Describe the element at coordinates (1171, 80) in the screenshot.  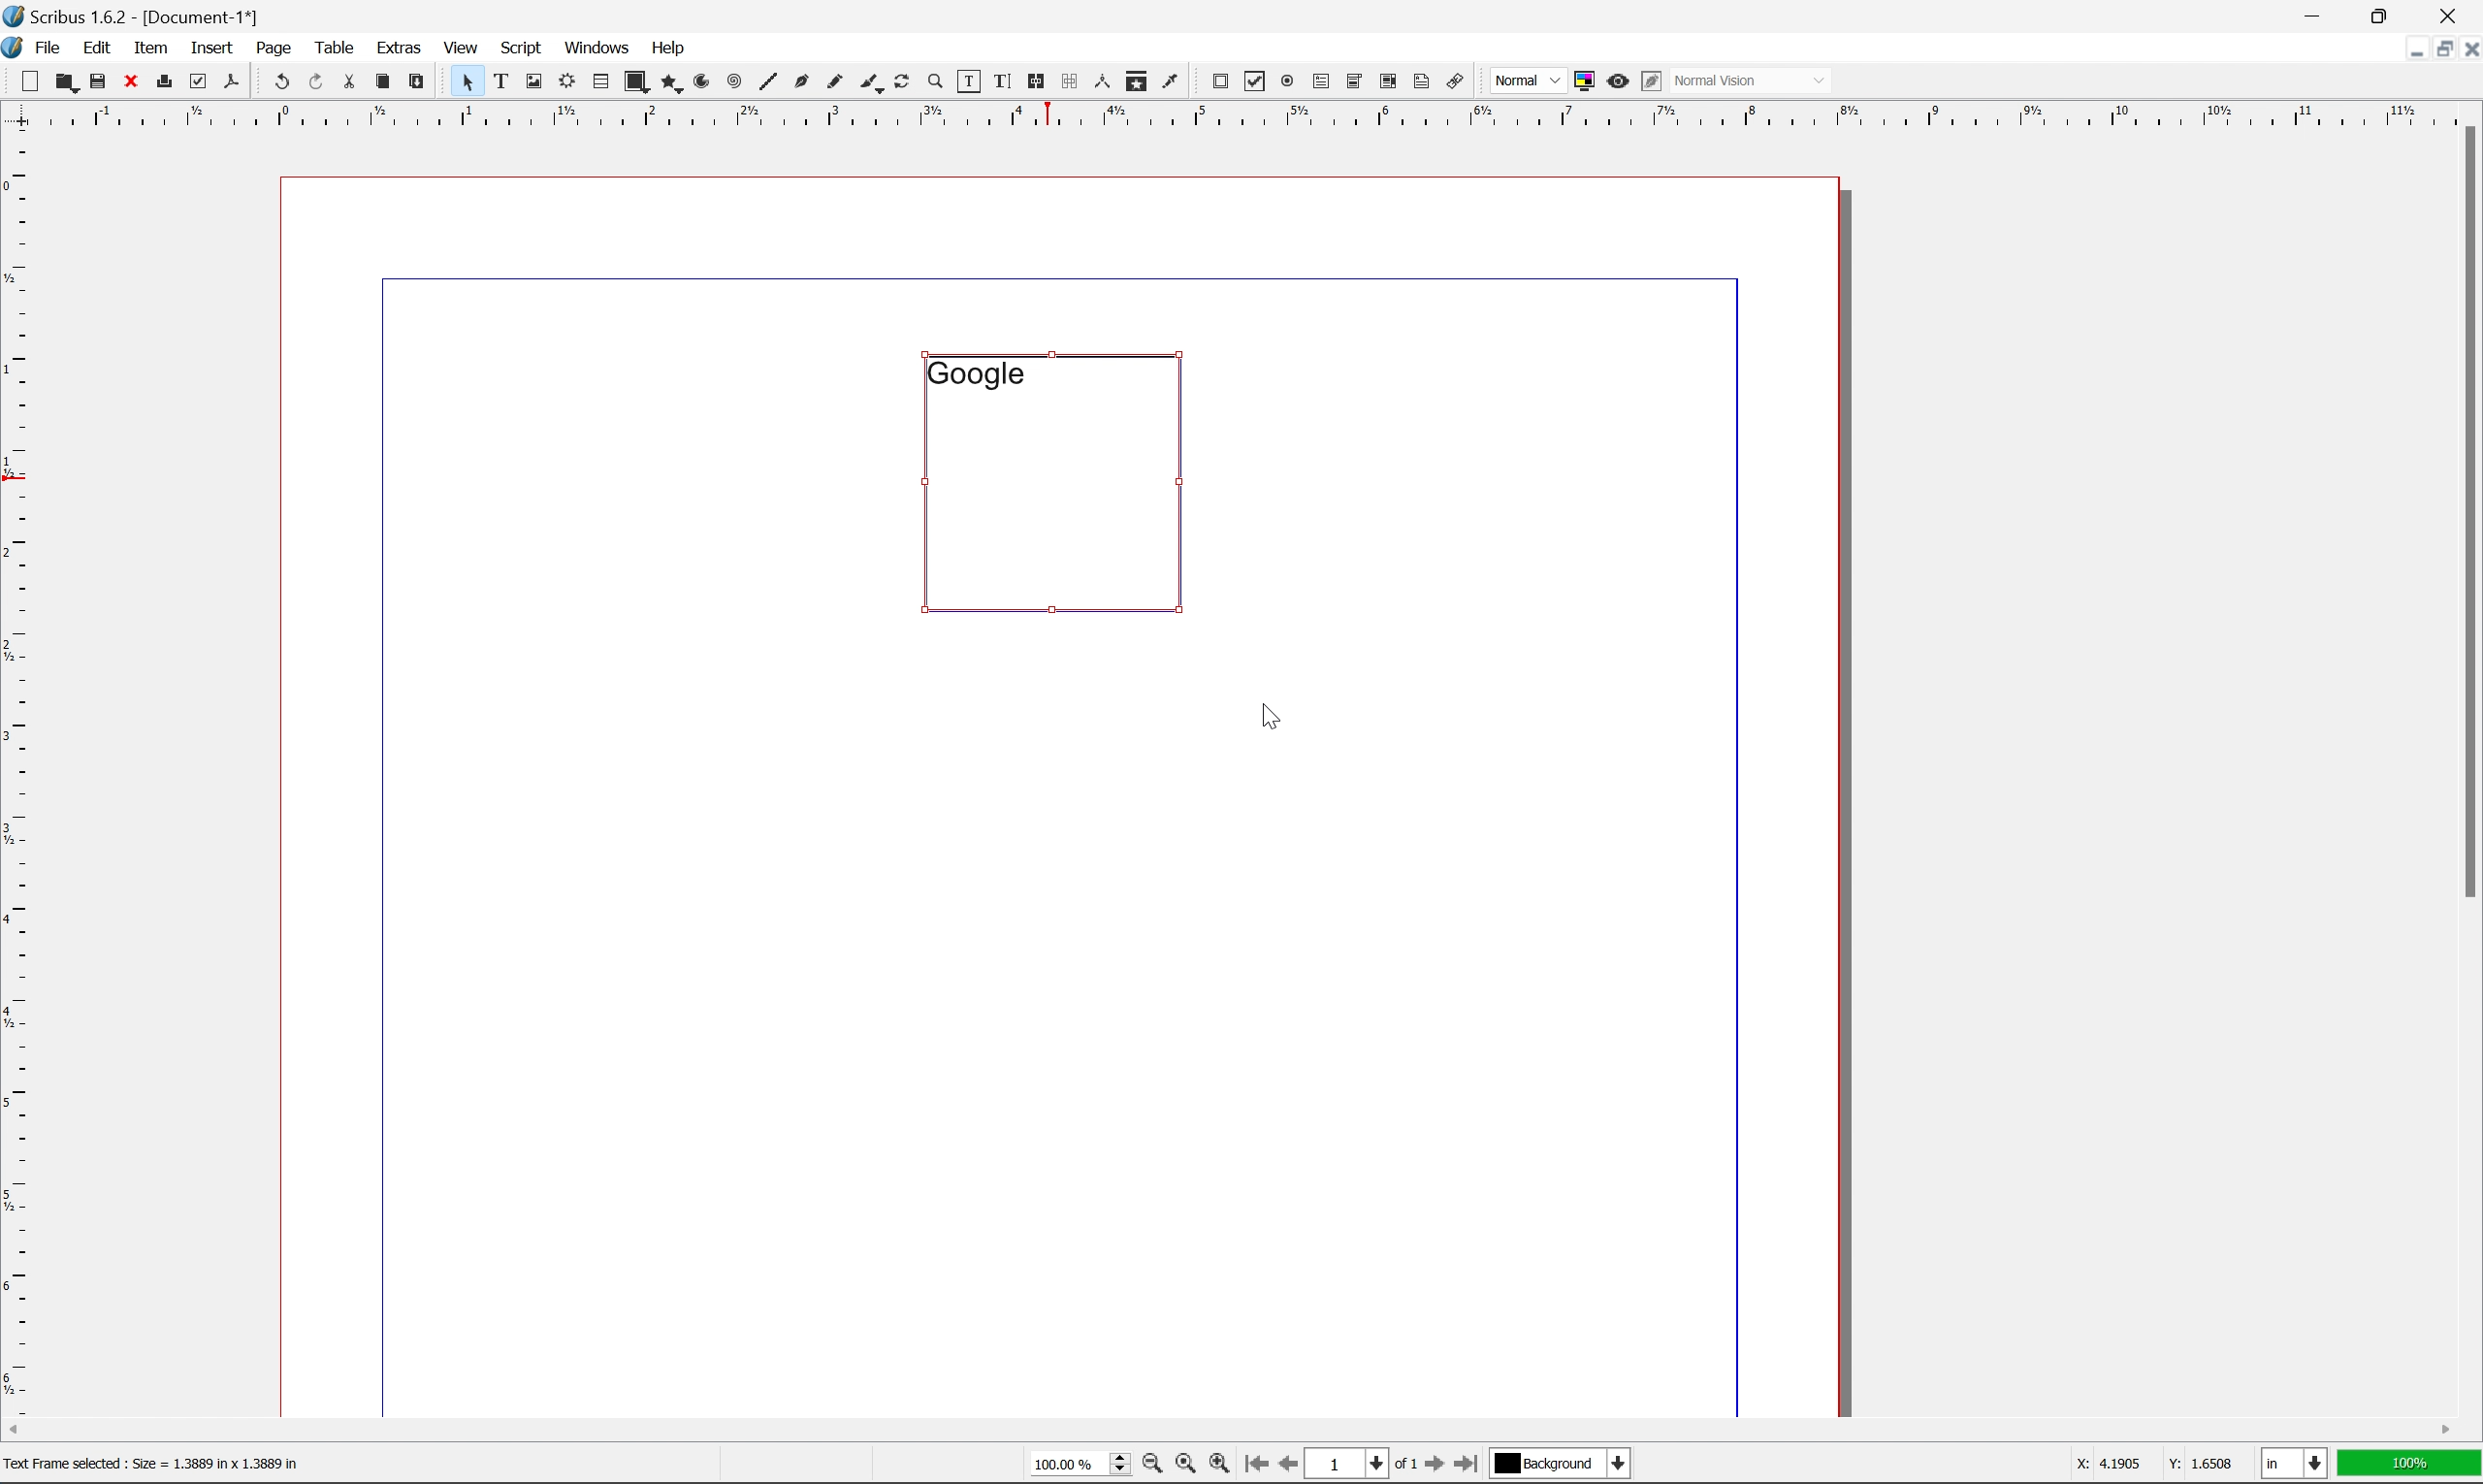
I see `eye dropper` at that location.